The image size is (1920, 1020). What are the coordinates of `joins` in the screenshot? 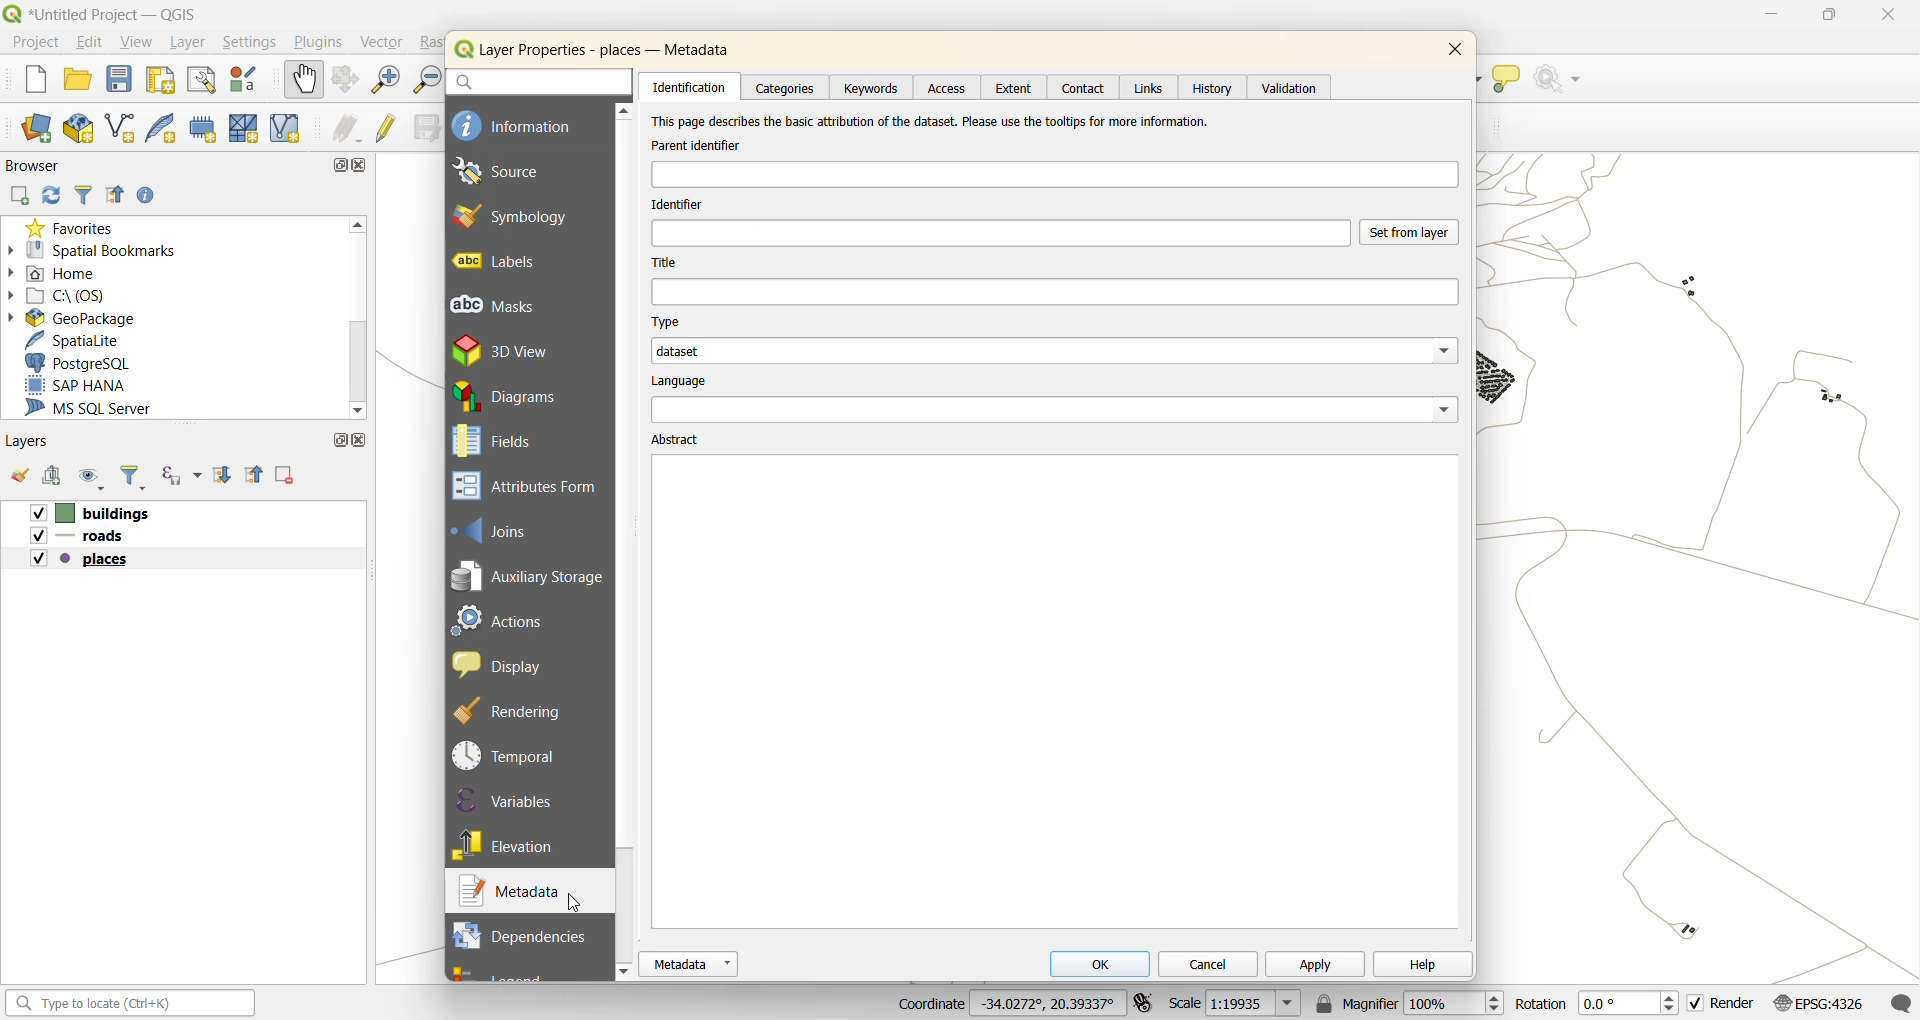 It's located at (495, 530).